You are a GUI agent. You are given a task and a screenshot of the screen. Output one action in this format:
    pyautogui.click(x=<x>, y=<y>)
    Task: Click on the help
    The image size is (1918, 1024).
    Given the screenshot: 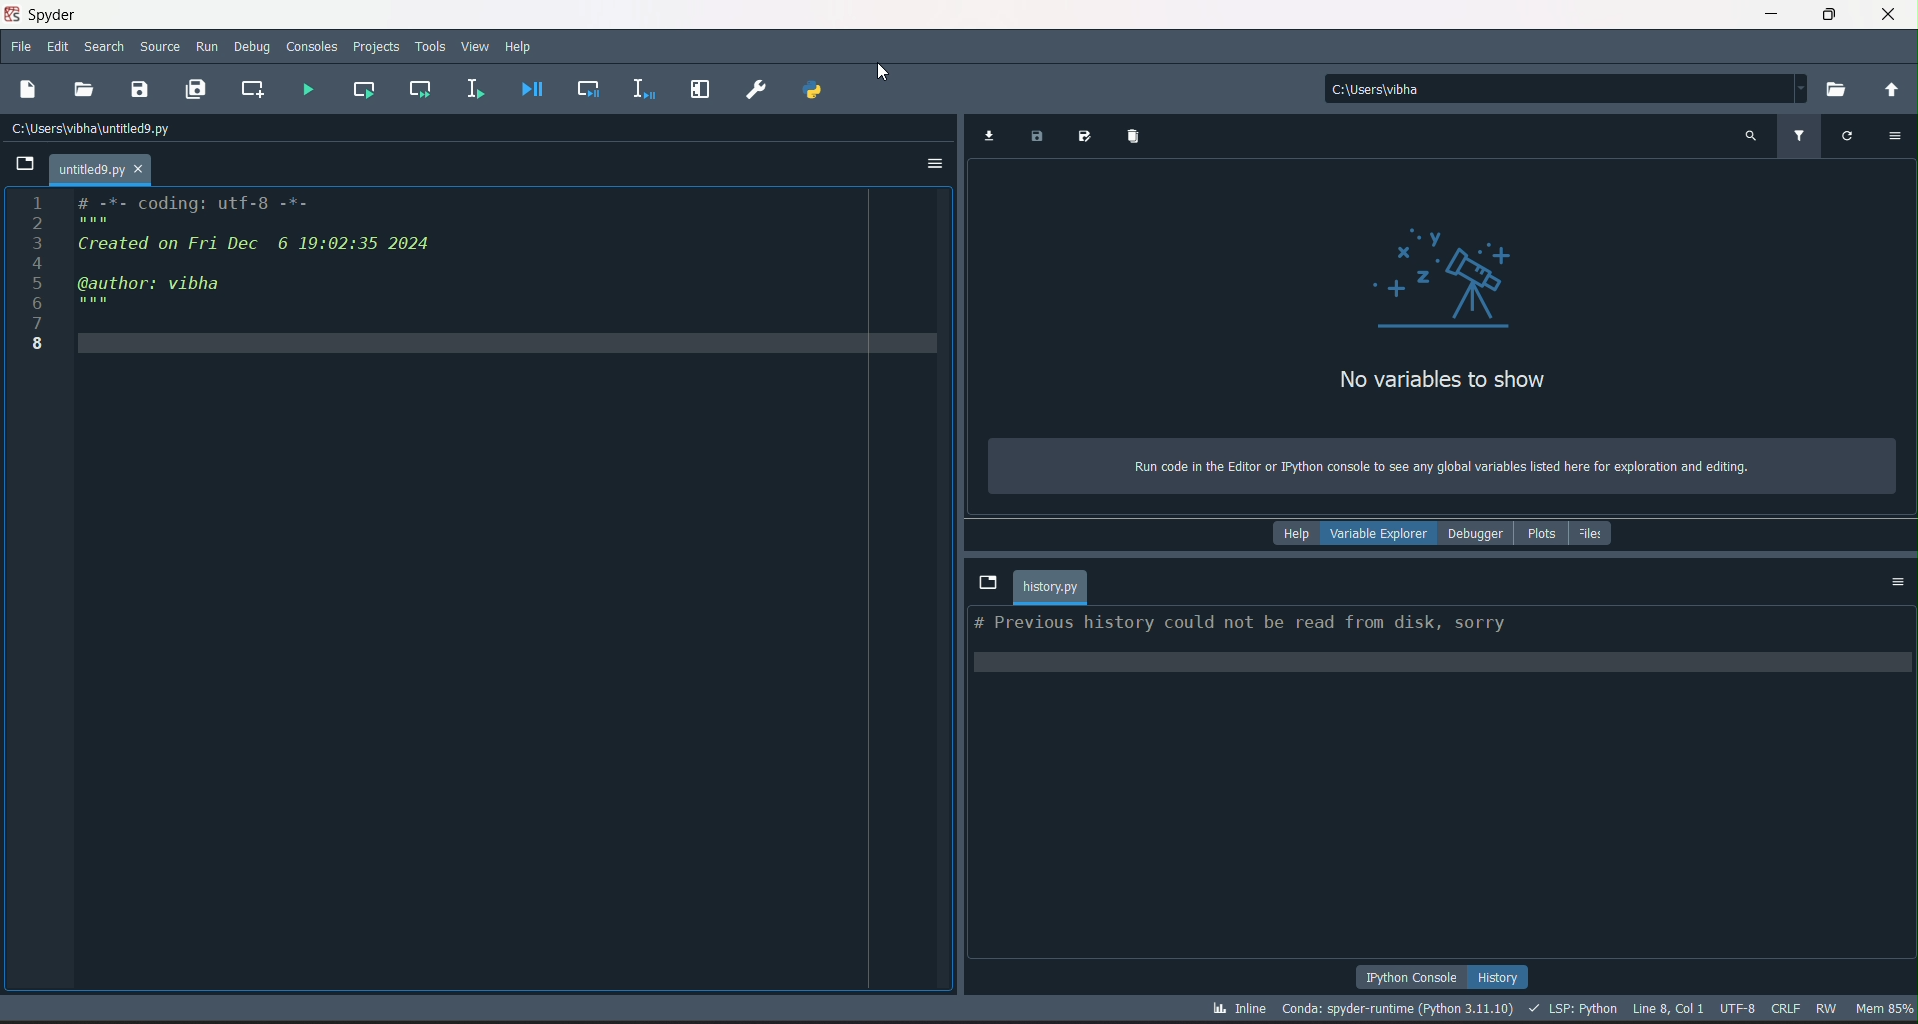 What is the action you would take?
    pyautogui.click(x=528, y=47)
    